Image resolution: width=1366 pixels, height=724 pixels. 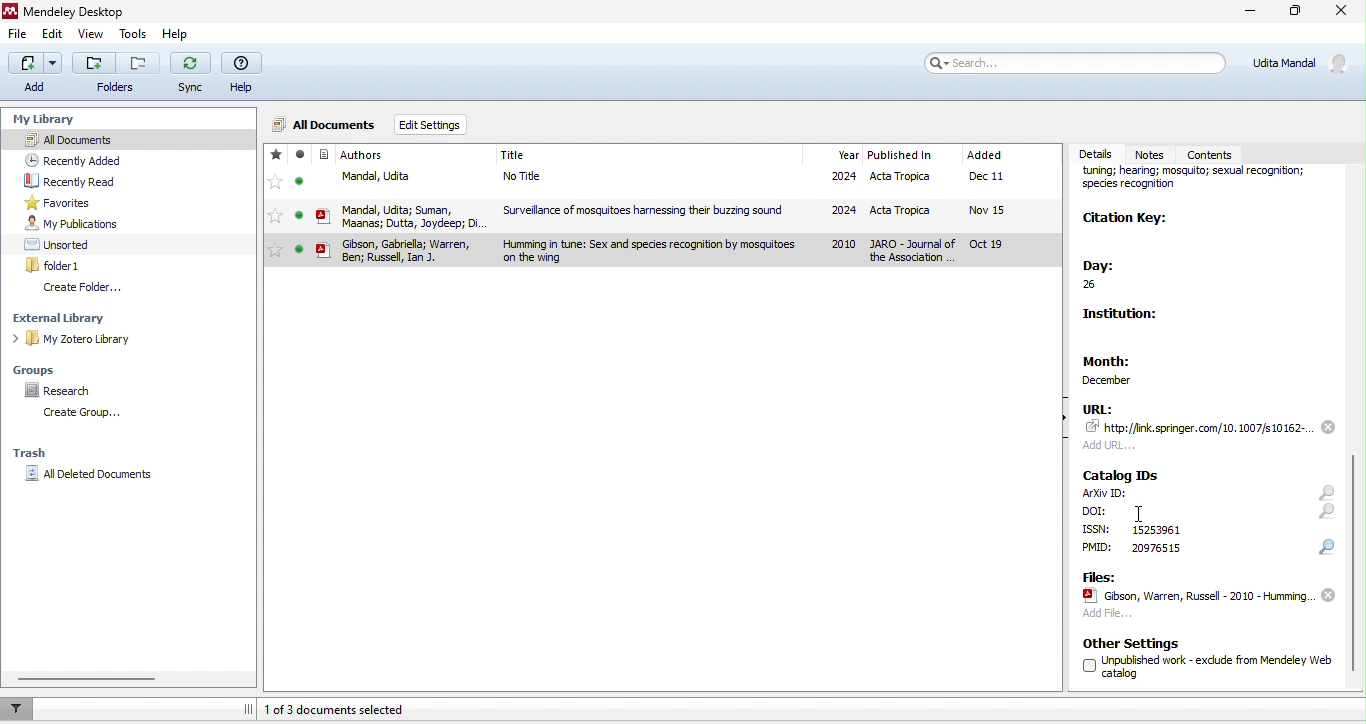 What do you see at coordinates (325, 122) in the screenshot?
I see `all documents` at bounding box center [325, 122].